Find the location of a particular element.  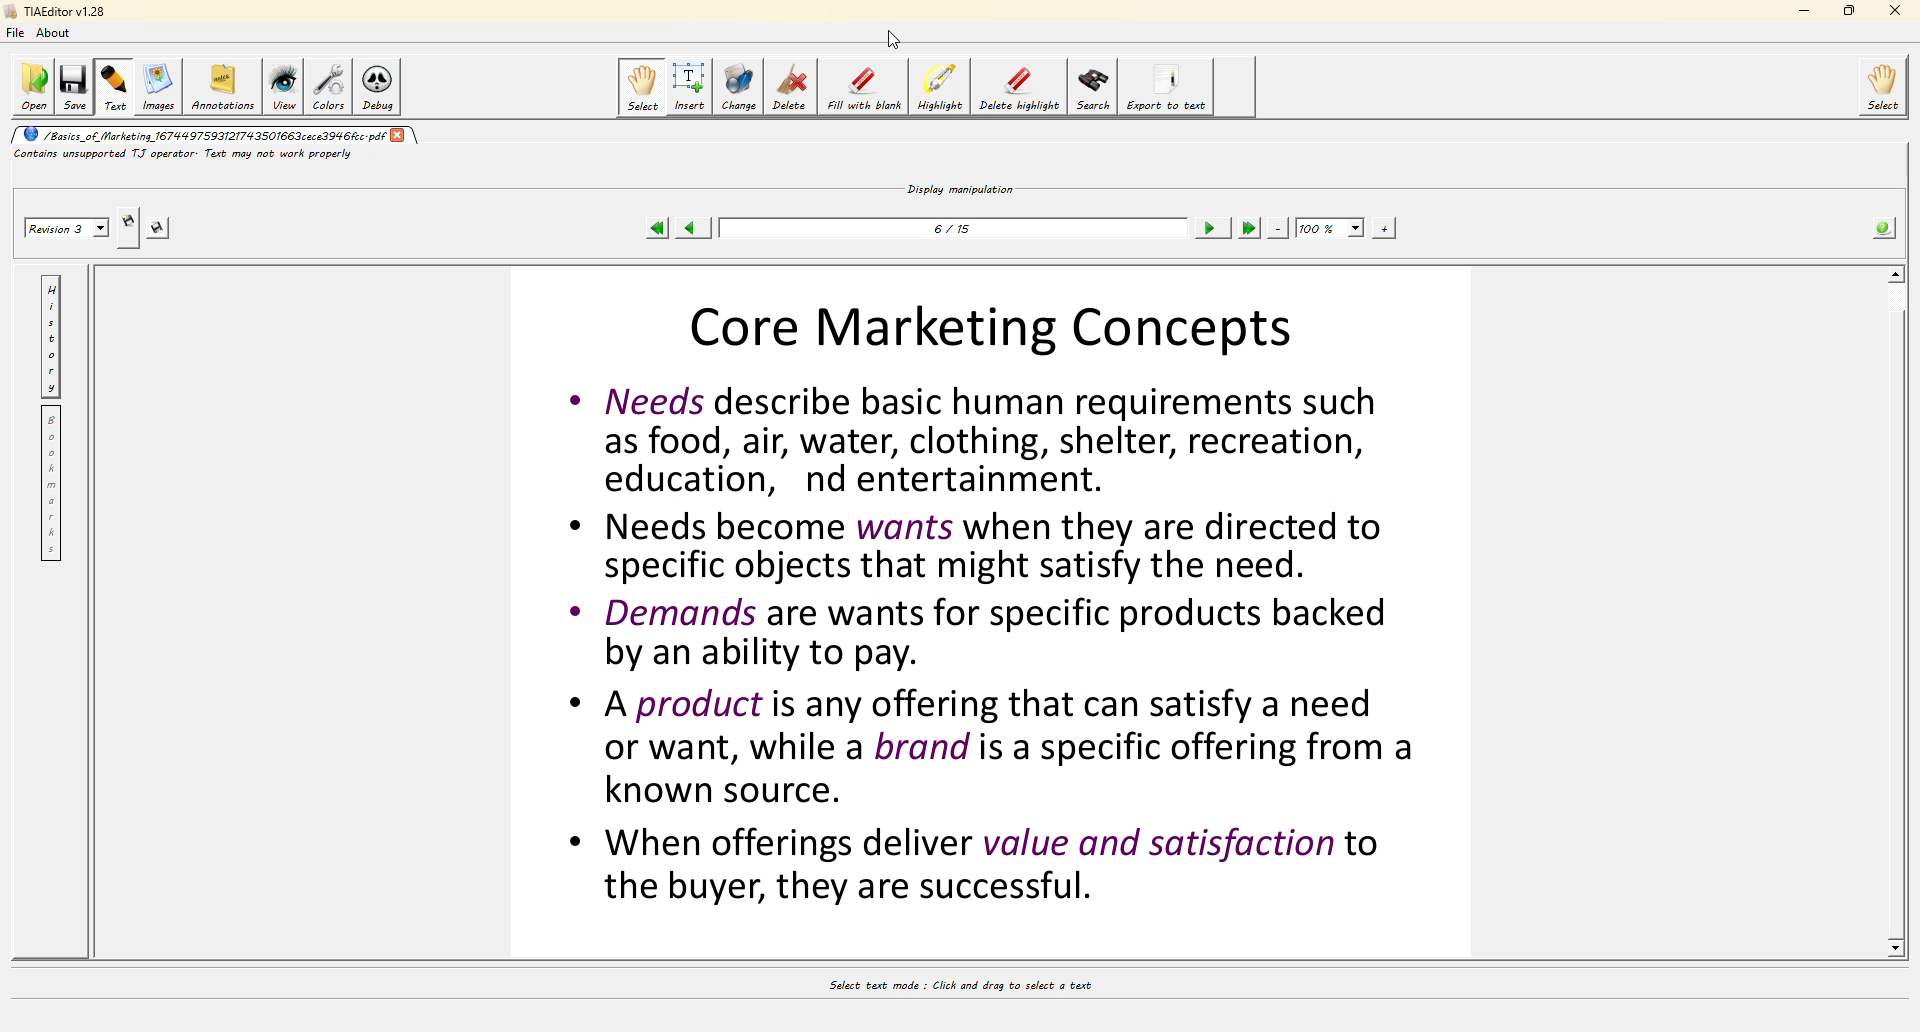

save this revision is located at coordinates (160, 228).